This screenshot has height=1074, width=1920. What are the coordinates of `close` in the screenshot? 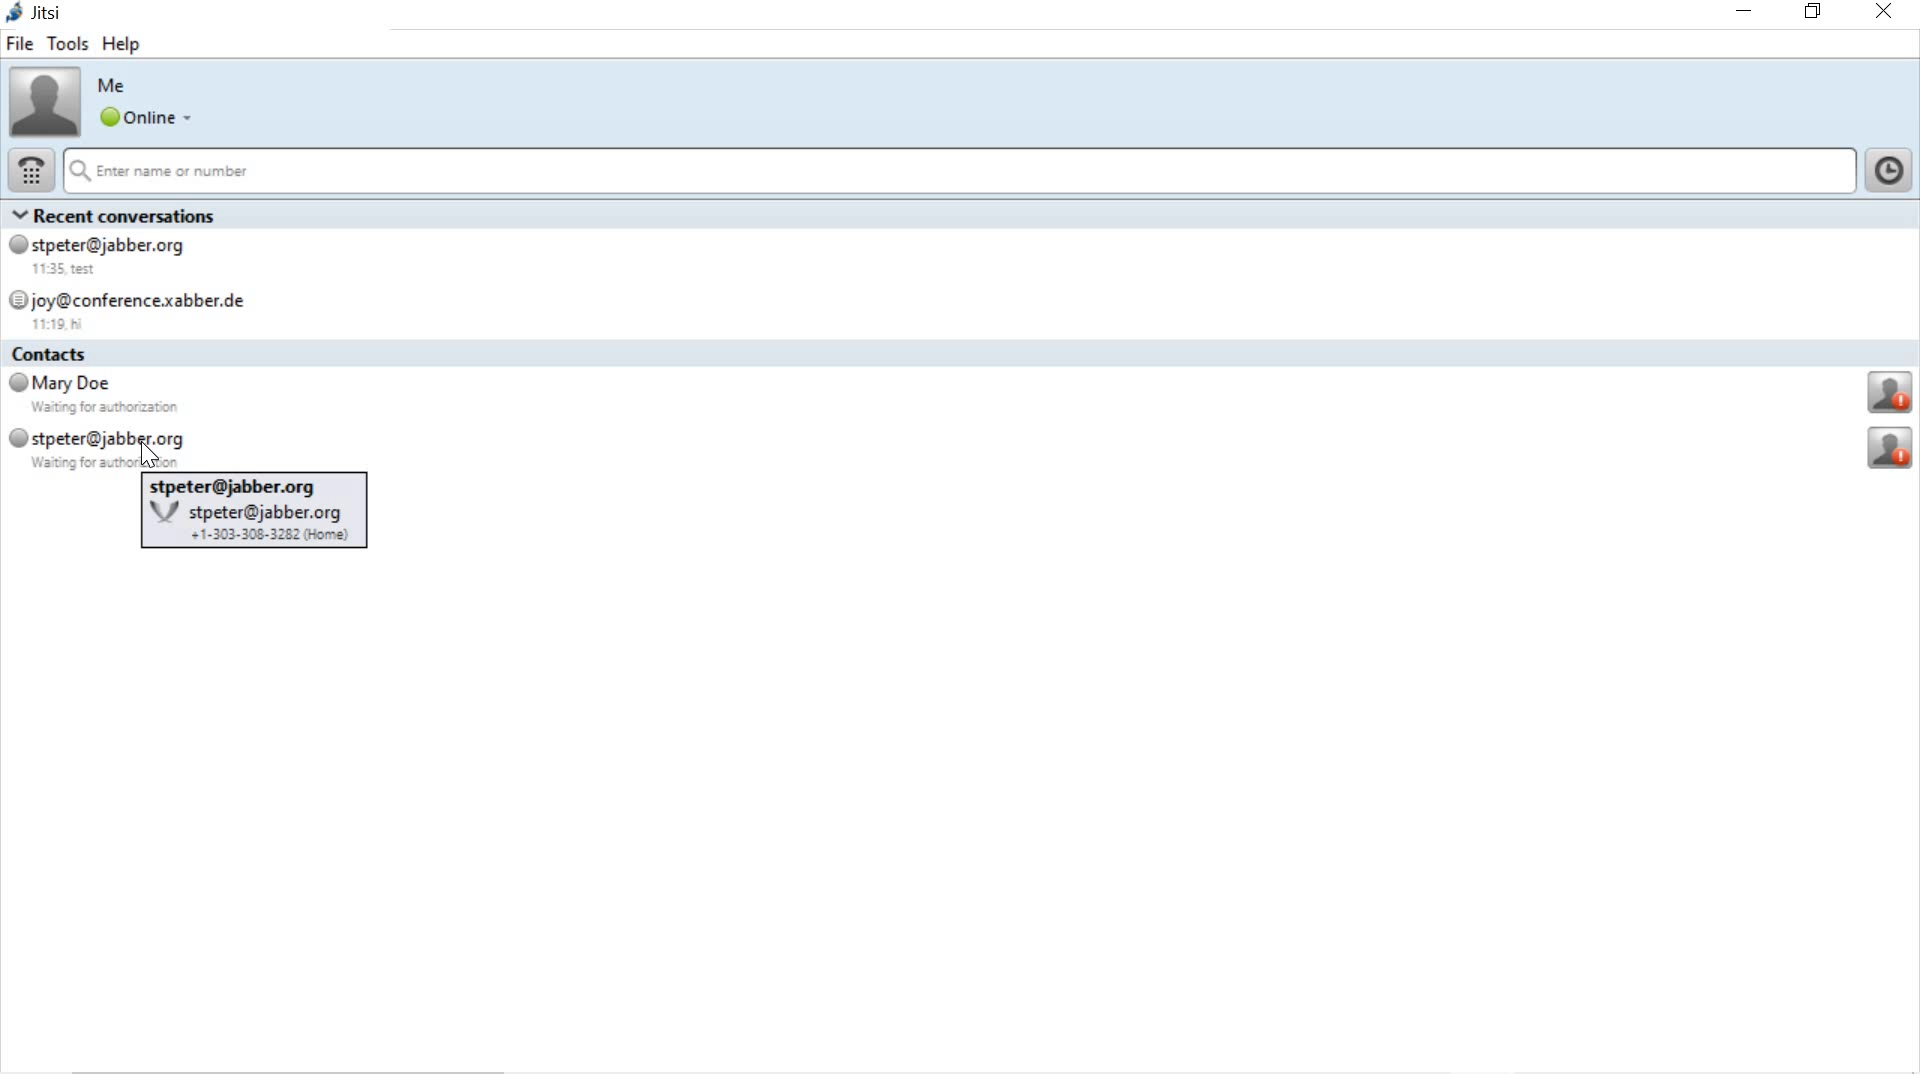 It's located at (1885, 12).